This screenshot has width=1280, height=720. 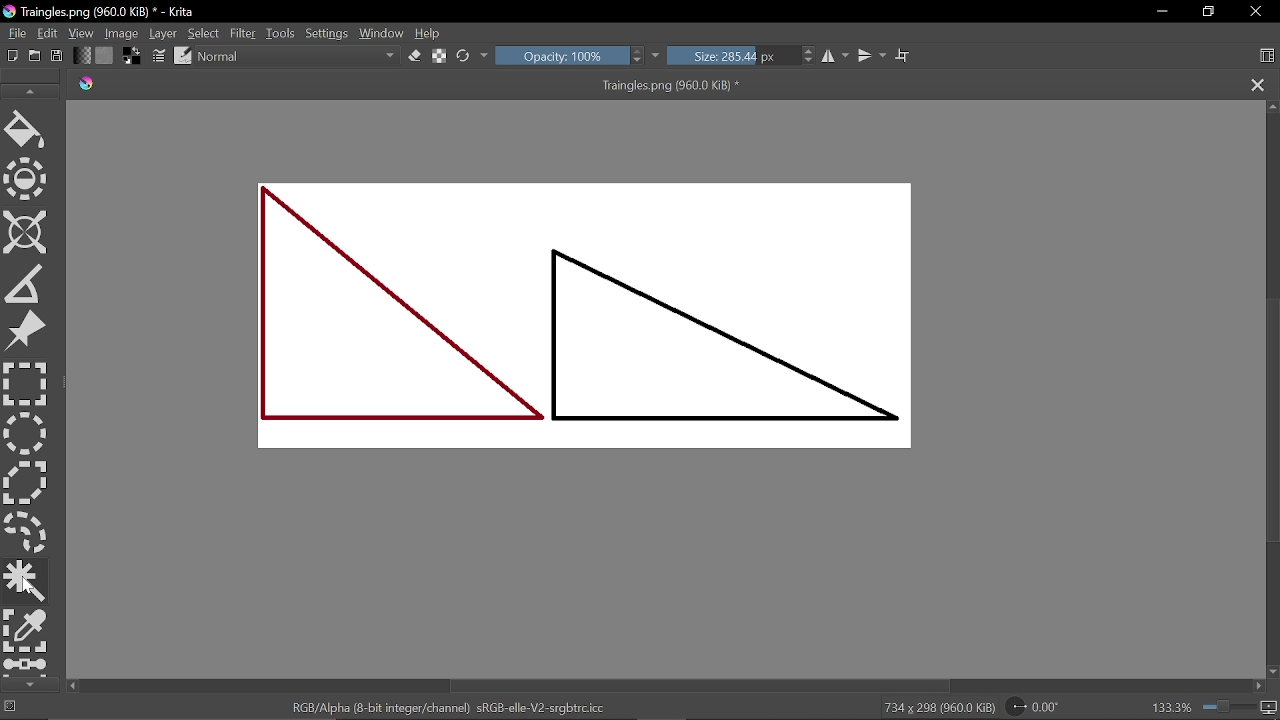 I want to click on Close, so click(x=1257, y=11).